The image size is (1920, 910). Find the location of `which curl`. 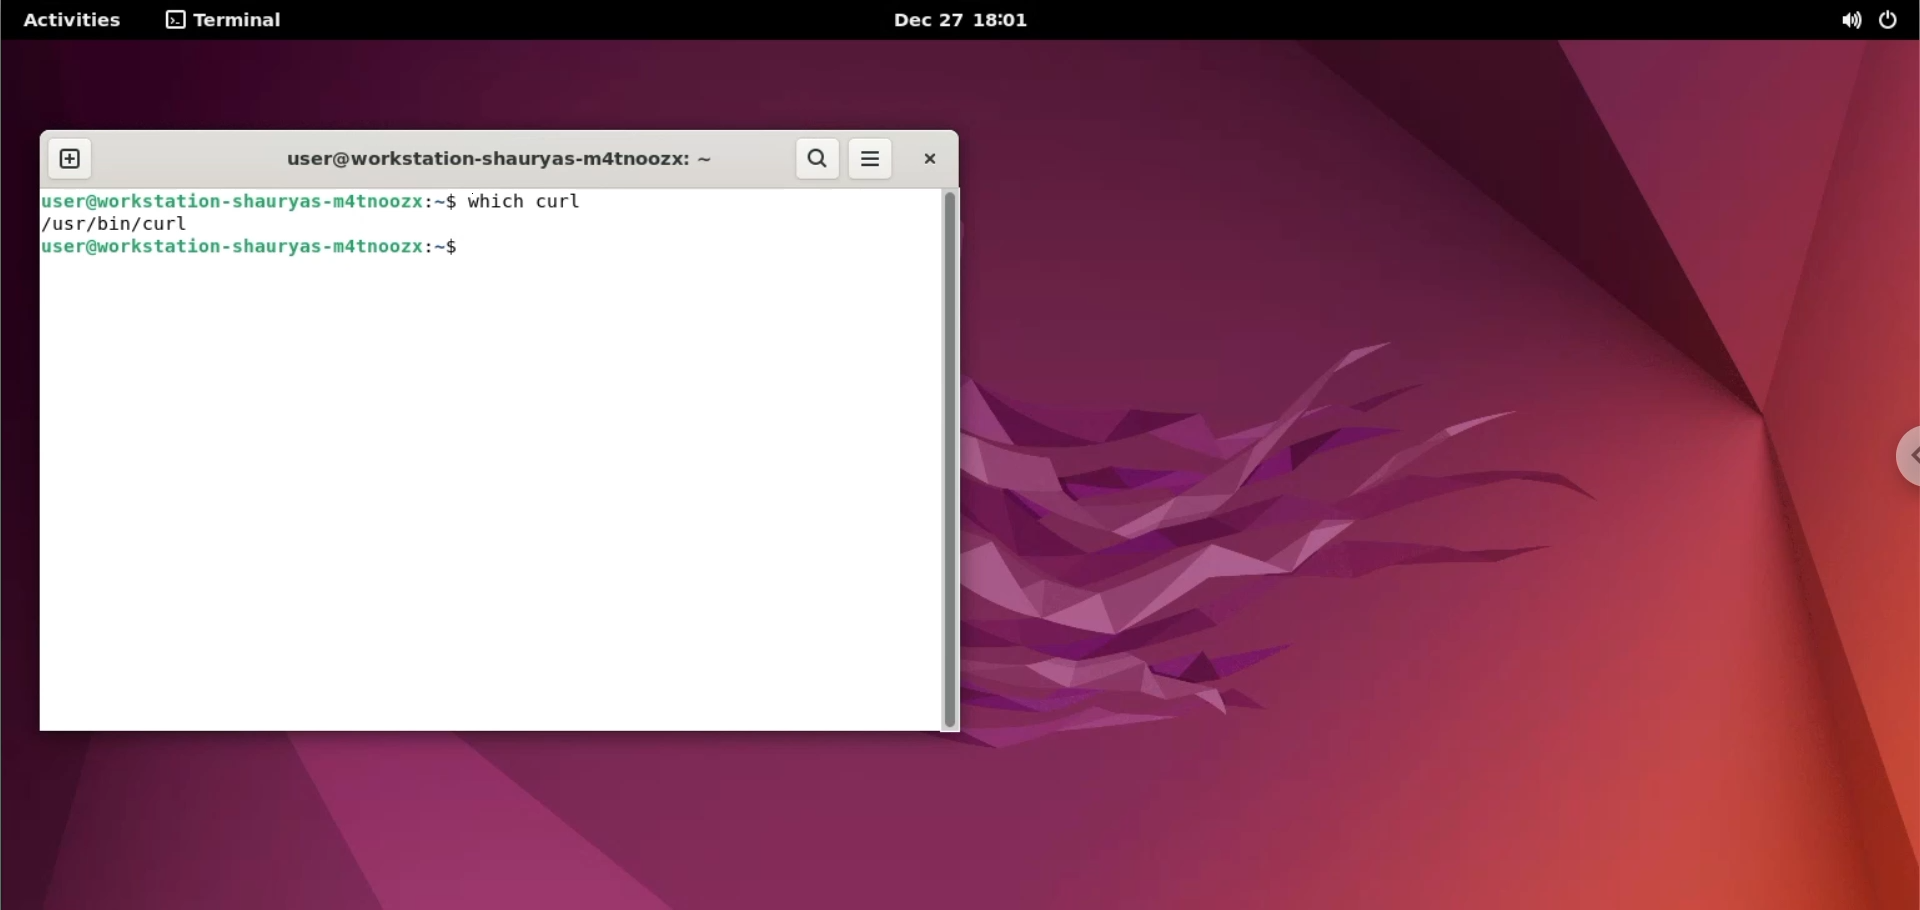

which curl is located at coordinates (574, 200).